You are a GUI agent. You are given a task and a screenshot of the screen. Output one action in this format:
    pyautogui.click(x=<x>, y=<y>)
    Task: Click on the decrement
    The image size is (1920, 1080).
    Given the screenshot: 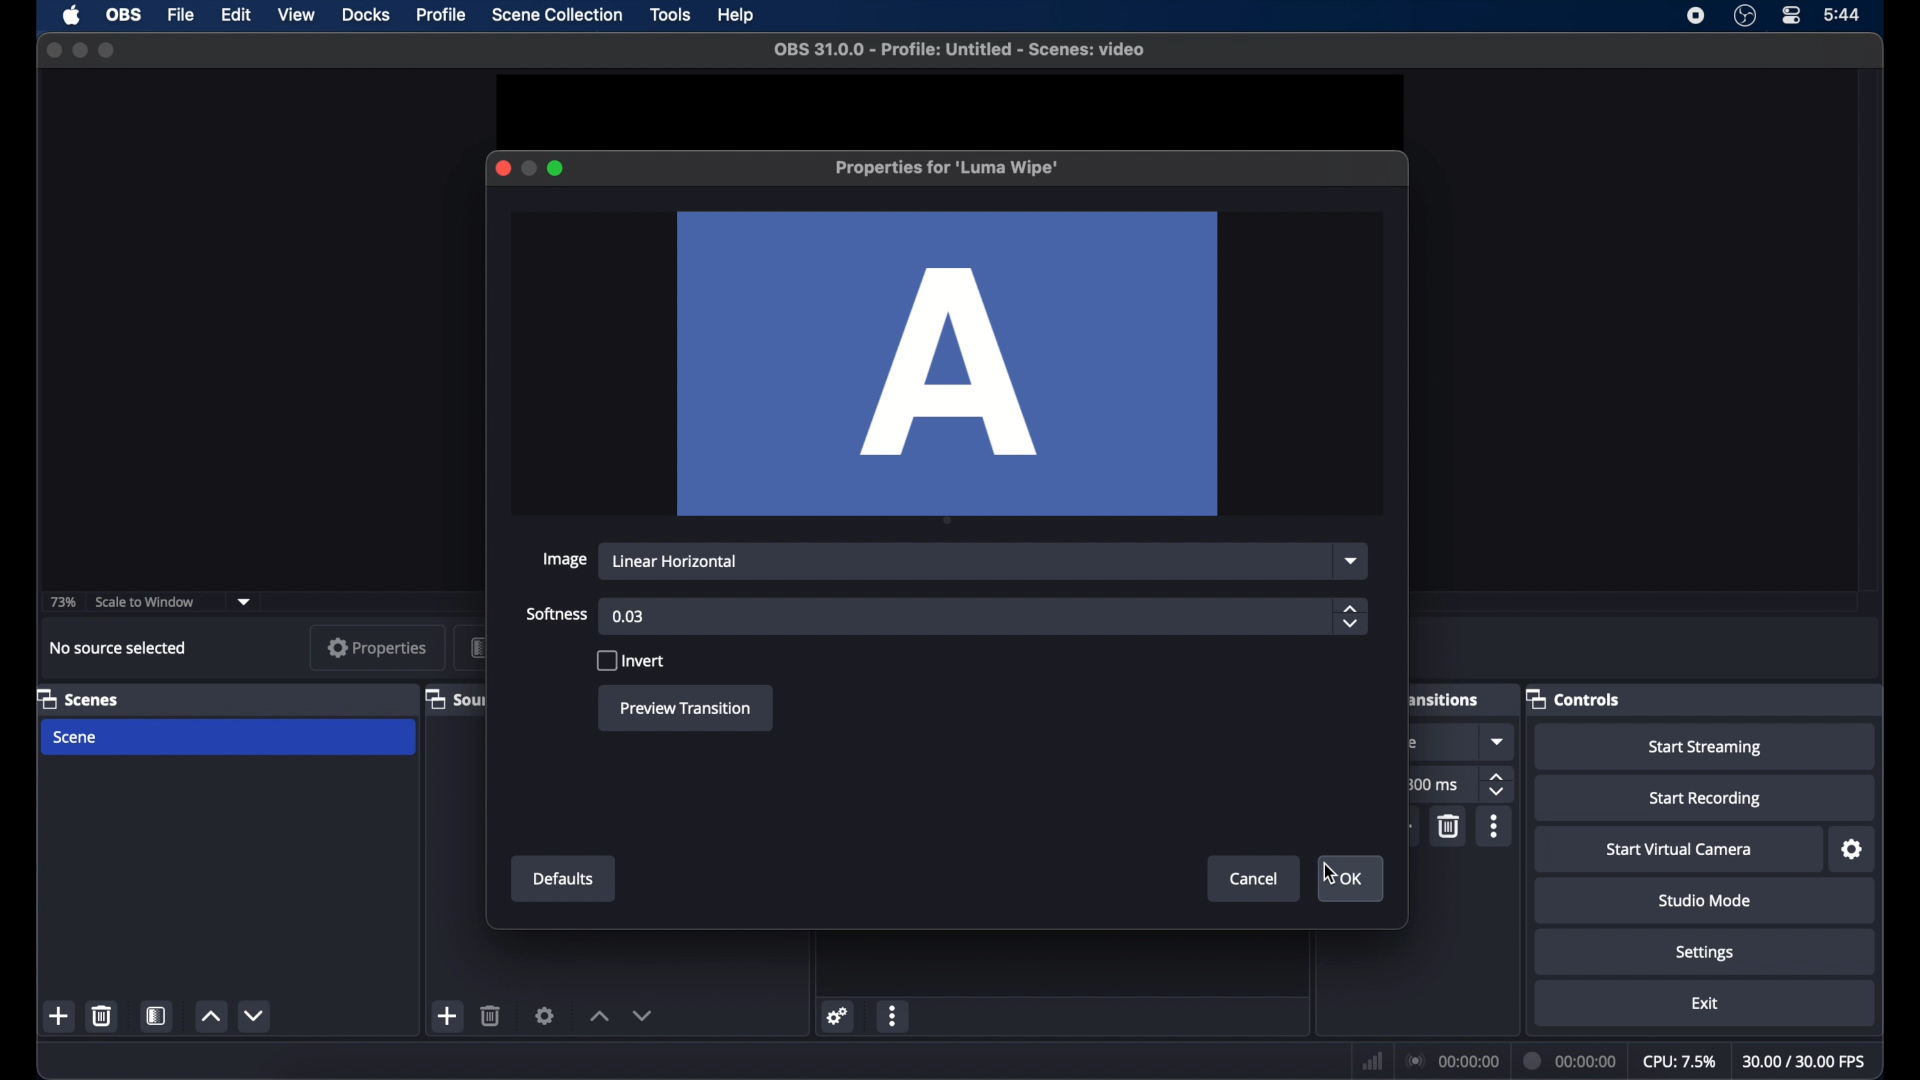 What is the action you would take?
    pyautogui.click(x=254, y=1017)
    